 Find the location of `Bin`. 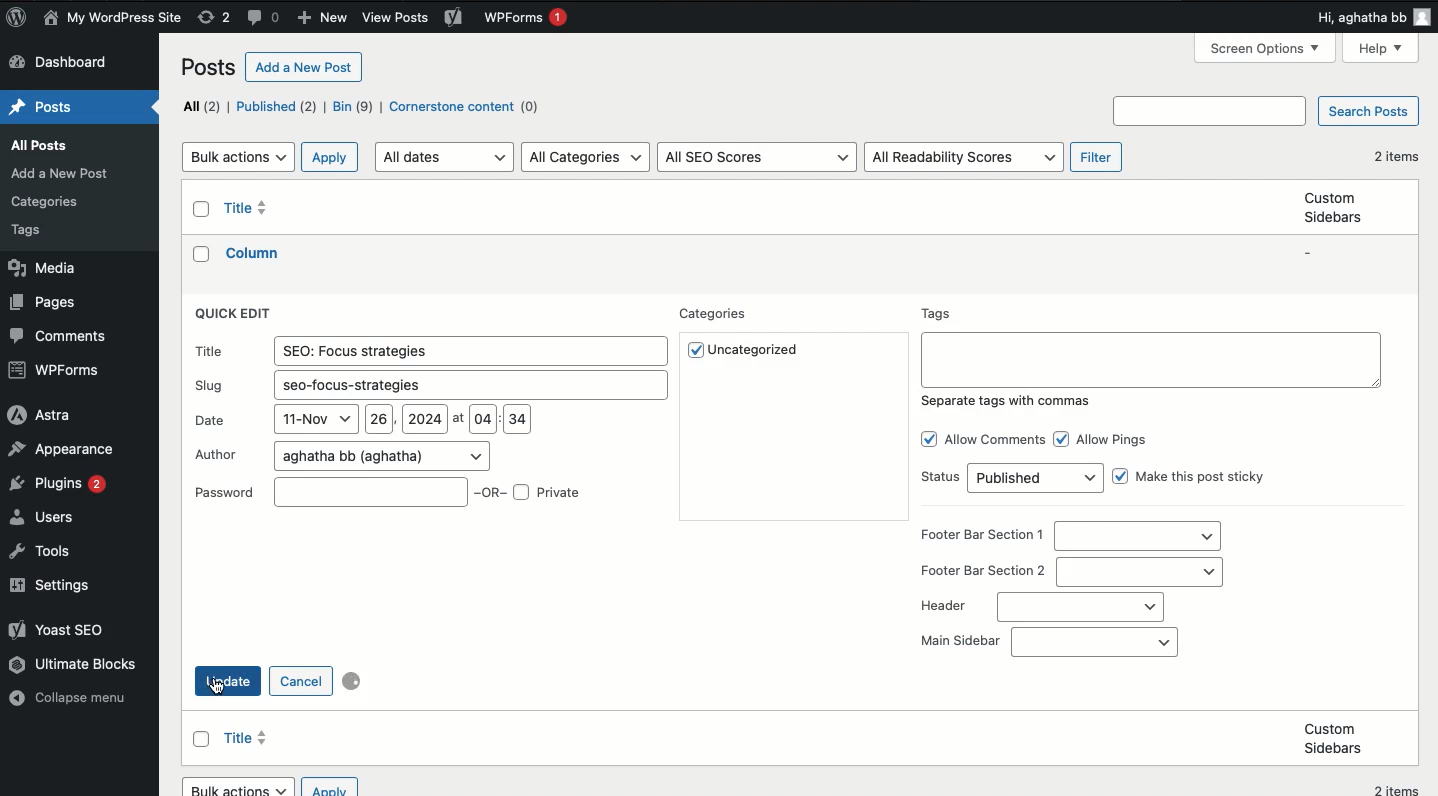

Bin is located at coordinates (353, 106).